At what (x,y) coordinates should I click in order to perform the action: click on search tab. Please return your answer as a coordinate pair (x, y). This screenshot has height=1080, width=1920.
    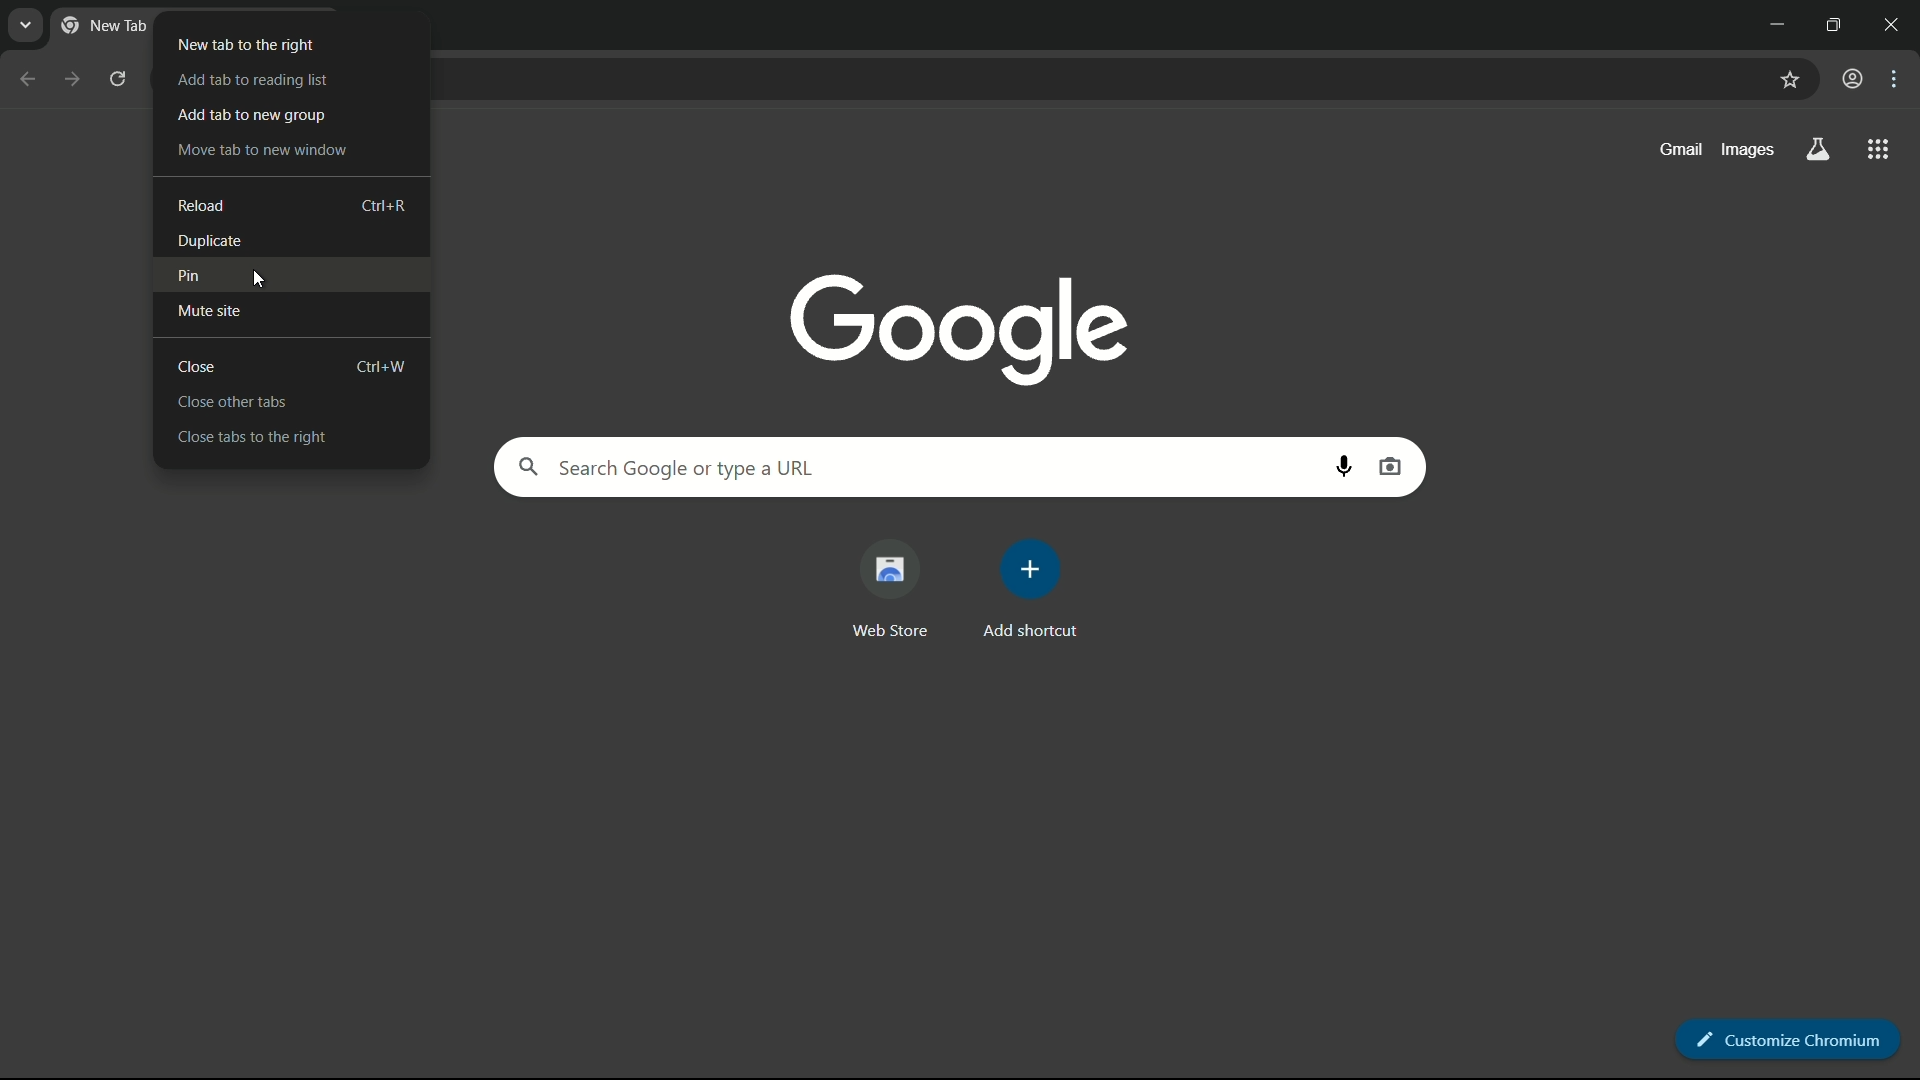
    Looking at the image, I should click on (26, 26).